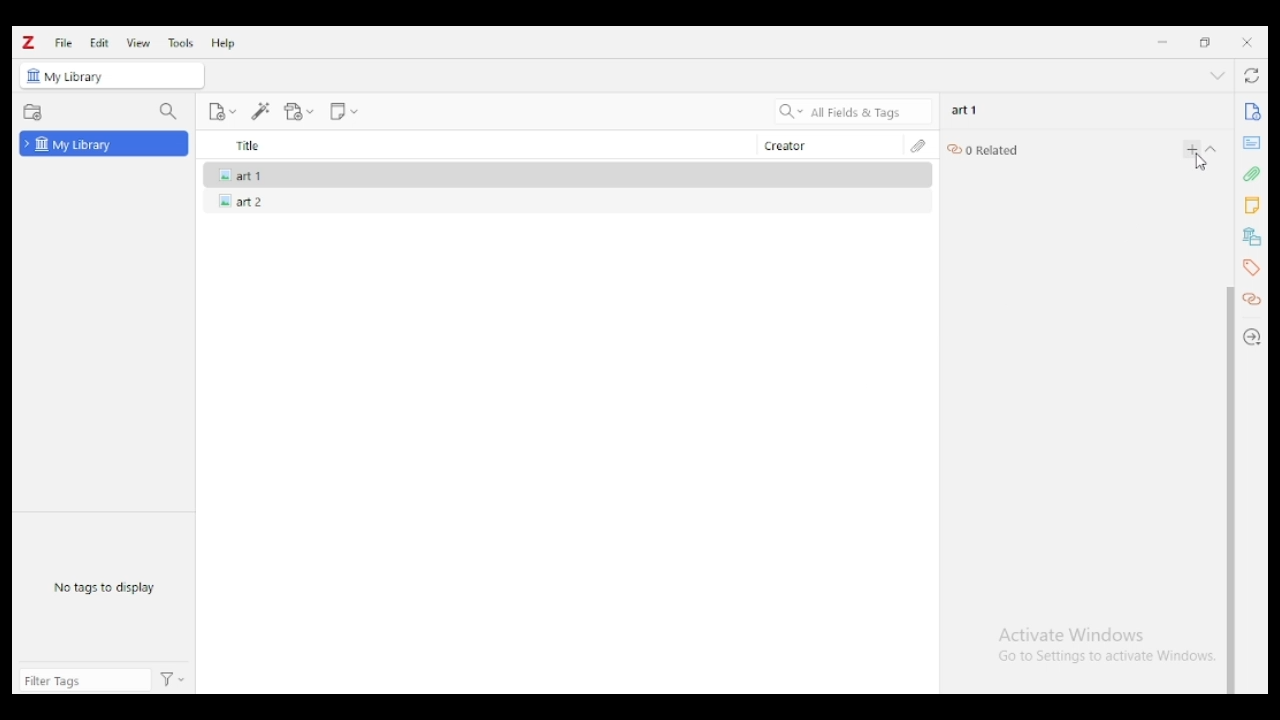 This screenshot has height=720, width=1280. I want to click on tags, so click(1250, 267).